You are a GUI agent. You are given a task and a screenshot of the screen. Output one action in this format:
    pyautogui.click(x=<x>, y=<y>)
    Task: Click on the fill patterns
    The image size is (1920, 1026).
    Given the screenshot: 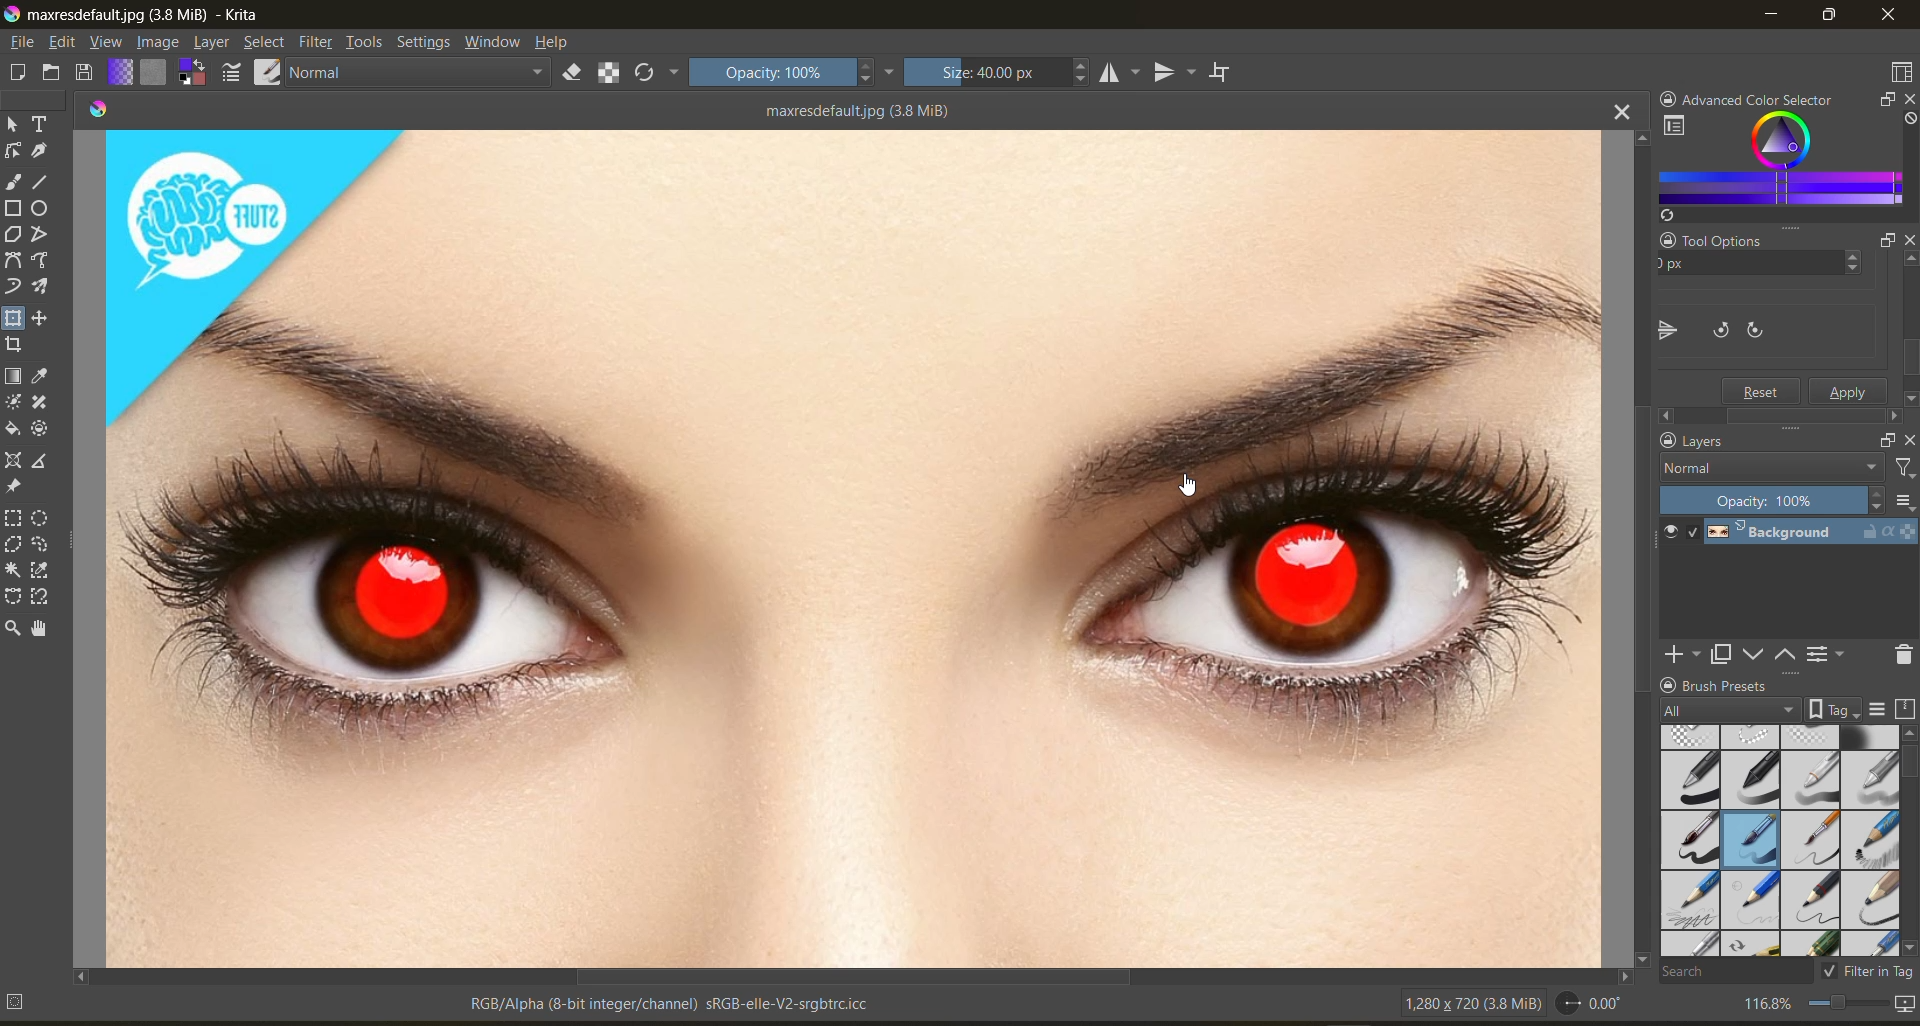 What is the action you would take?
    pyautogui.click(x=156, y=73)
    